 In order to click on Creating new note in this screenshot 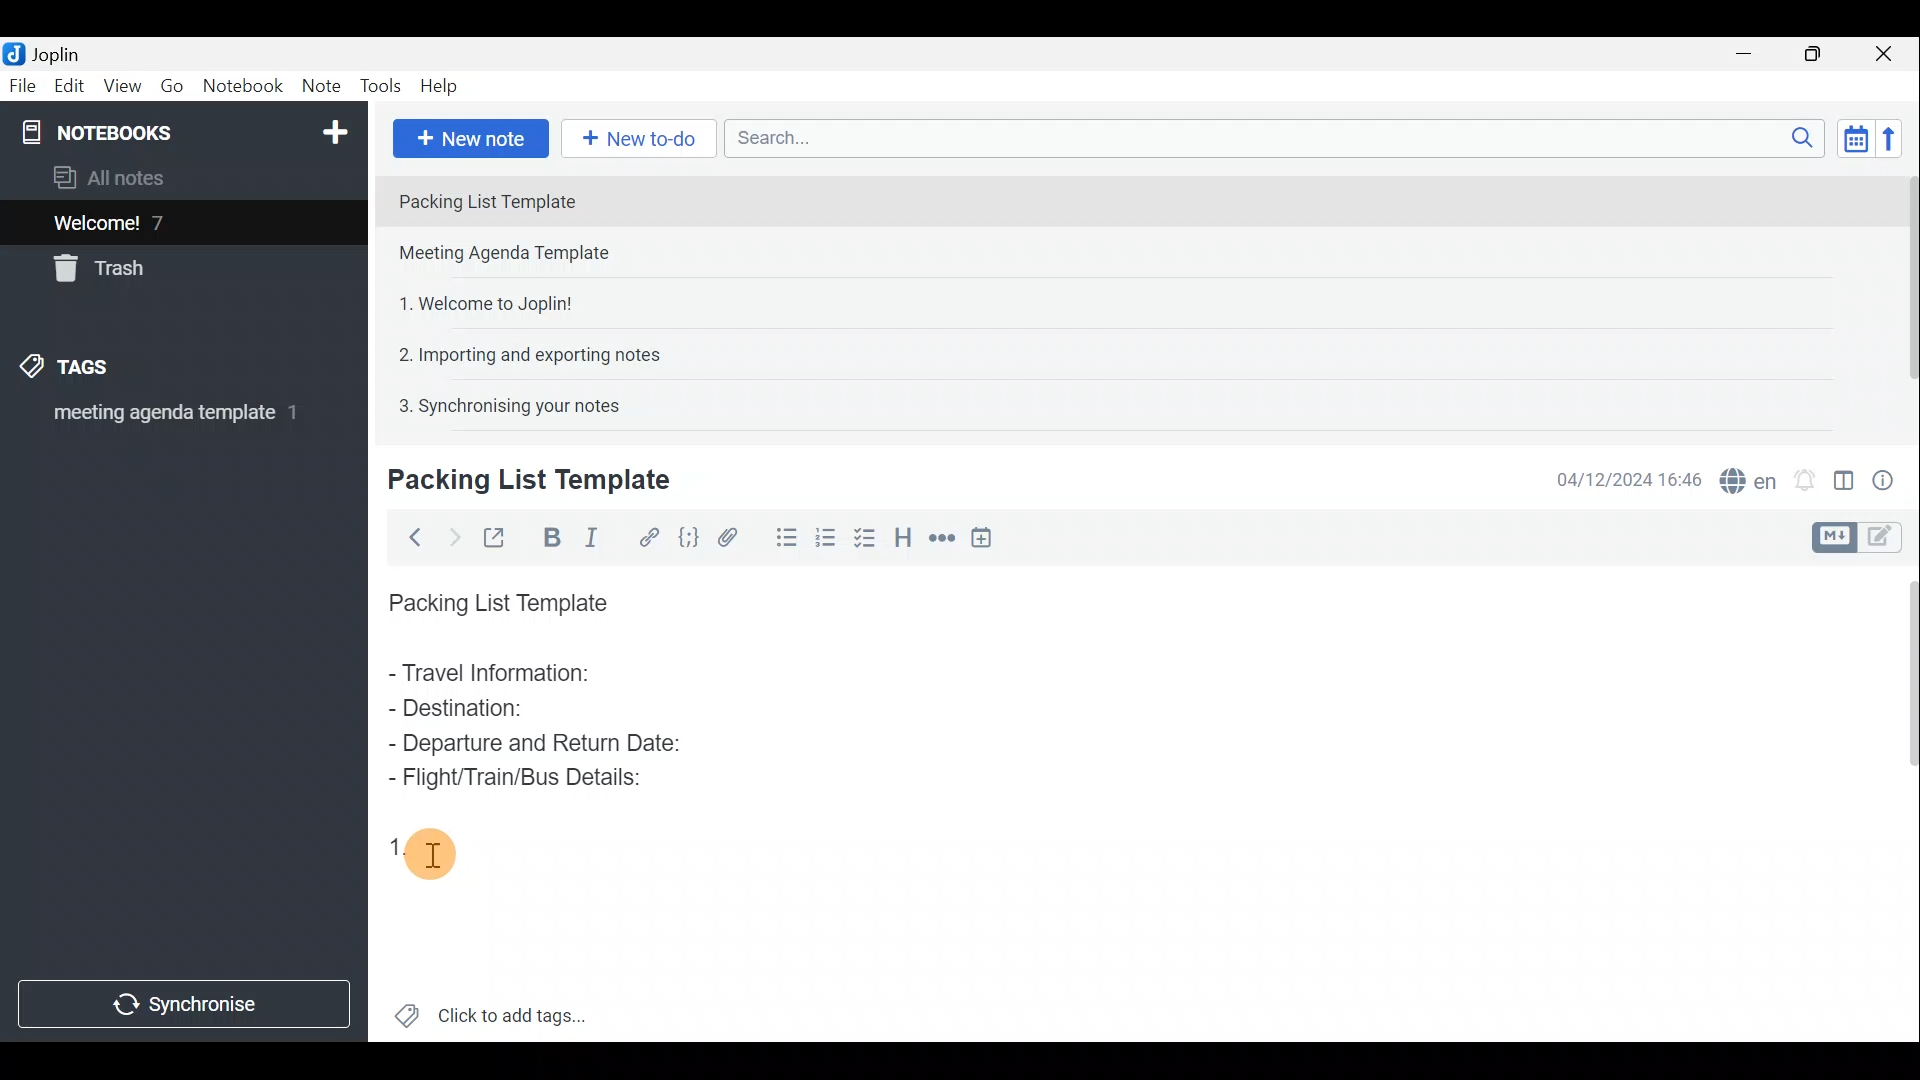, I will do `click(517, 481)`.